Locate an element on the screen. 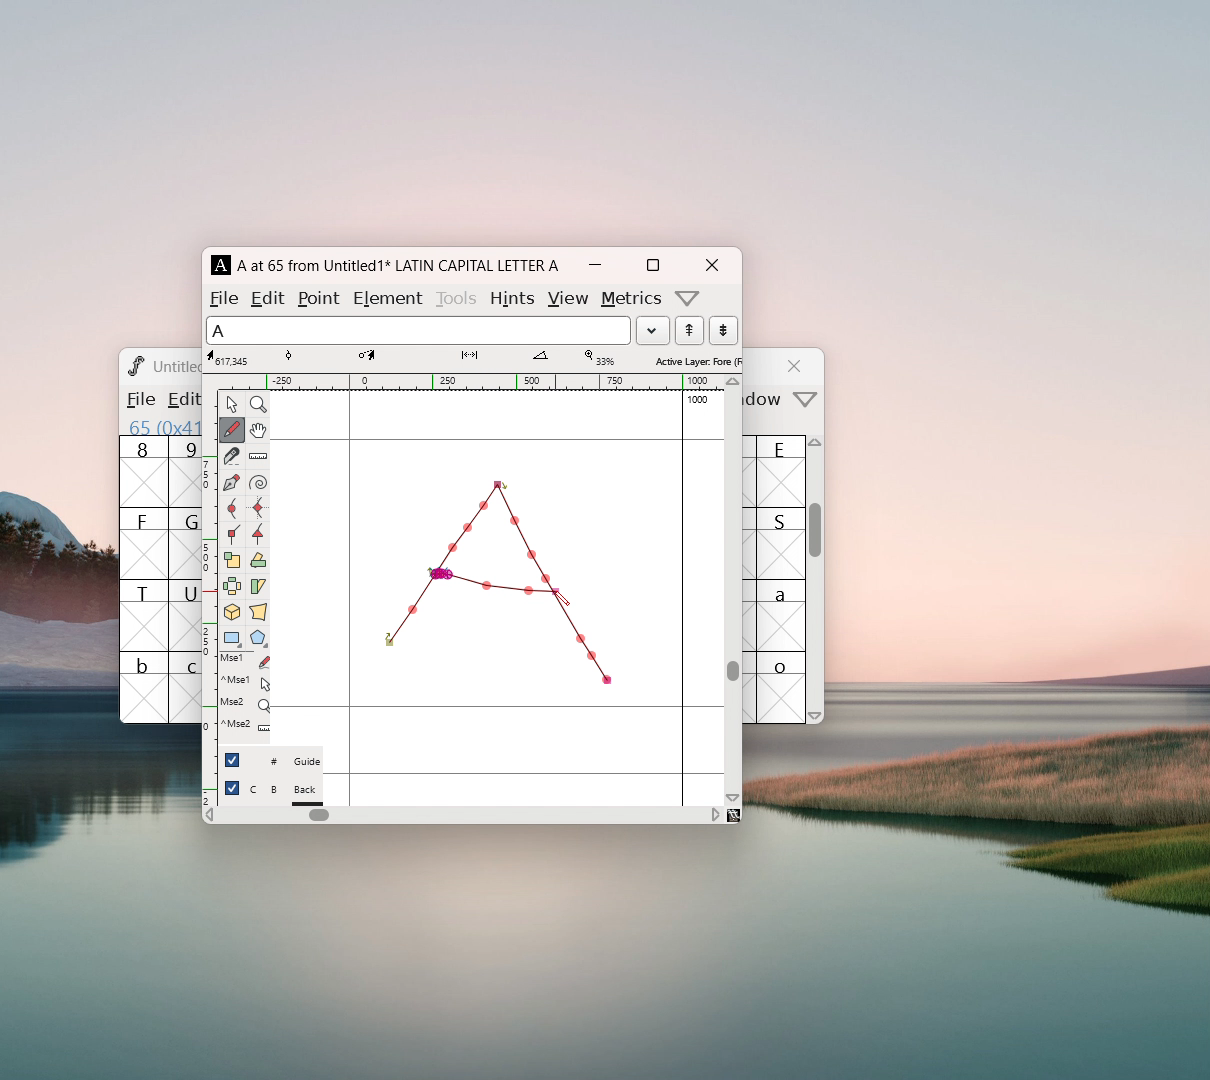 This screenshot has width=1210, height=1080. T is located at coordinates (144, 615).